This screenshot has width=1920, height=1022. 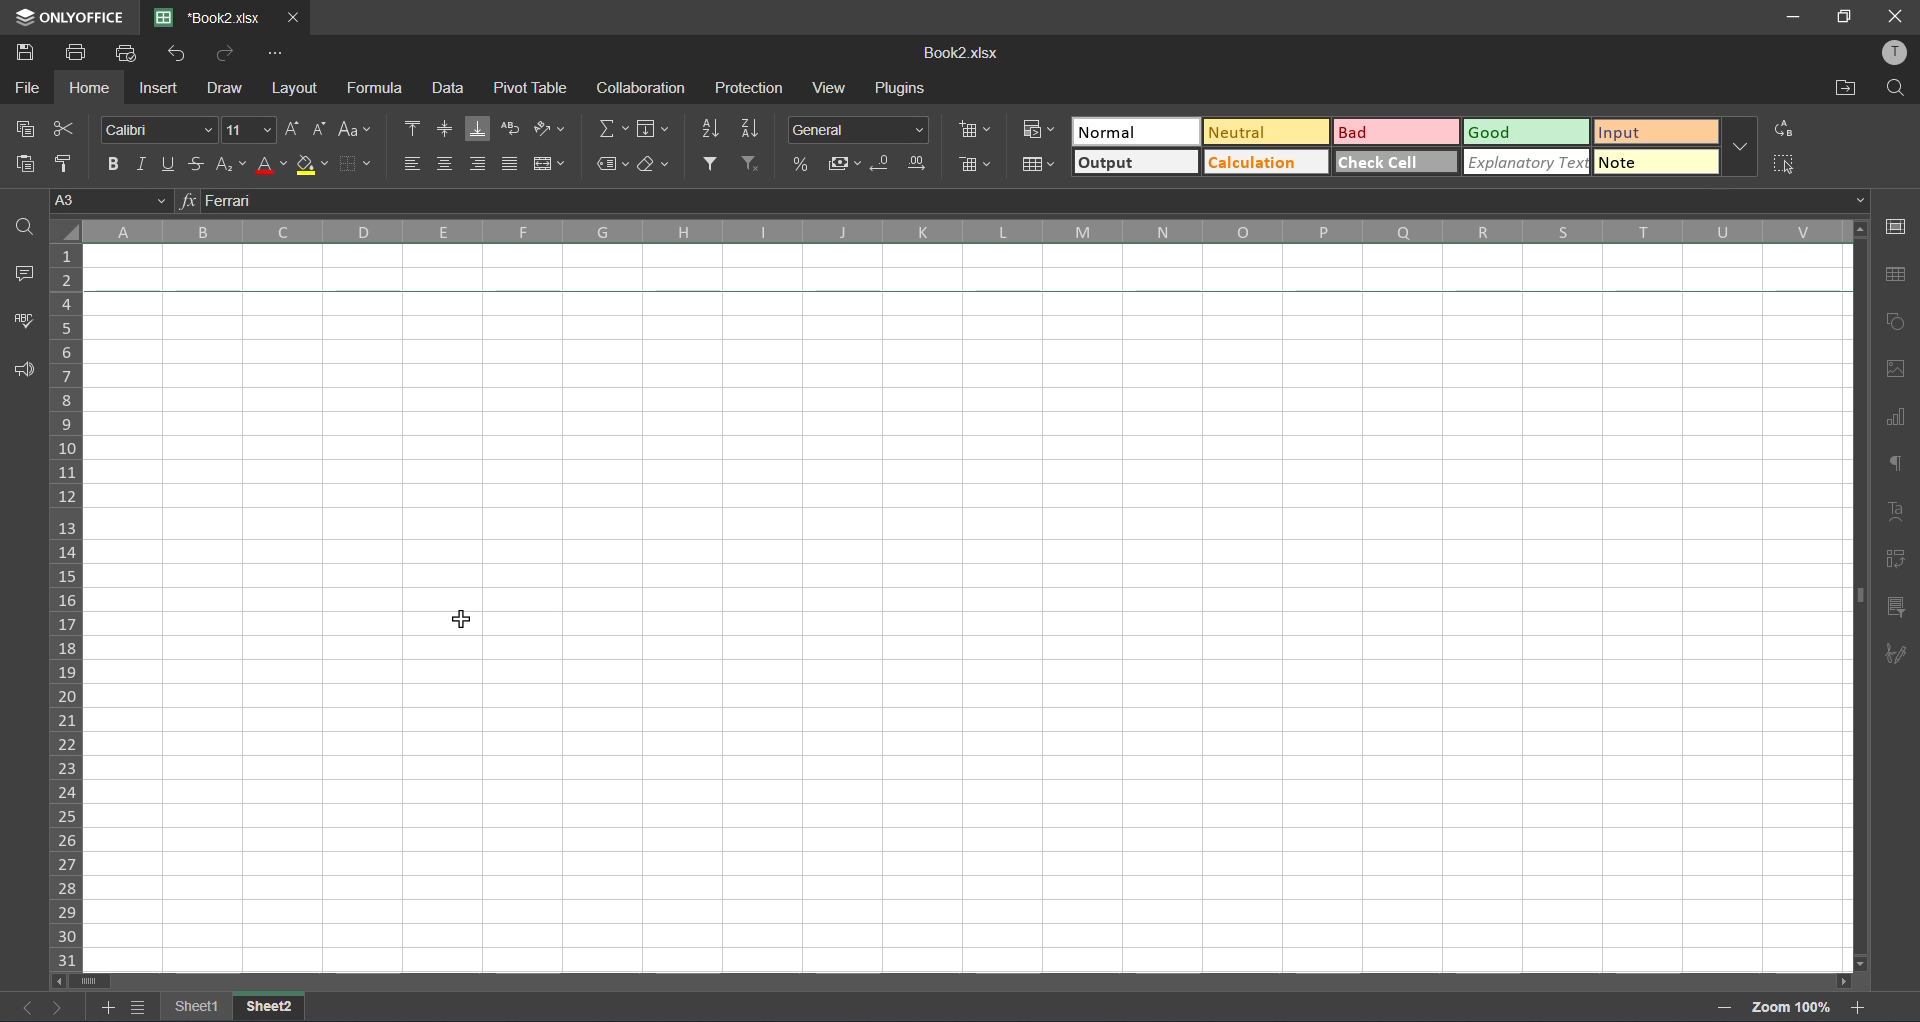 I want to click on strikethrough, so click(x=200, y=162).